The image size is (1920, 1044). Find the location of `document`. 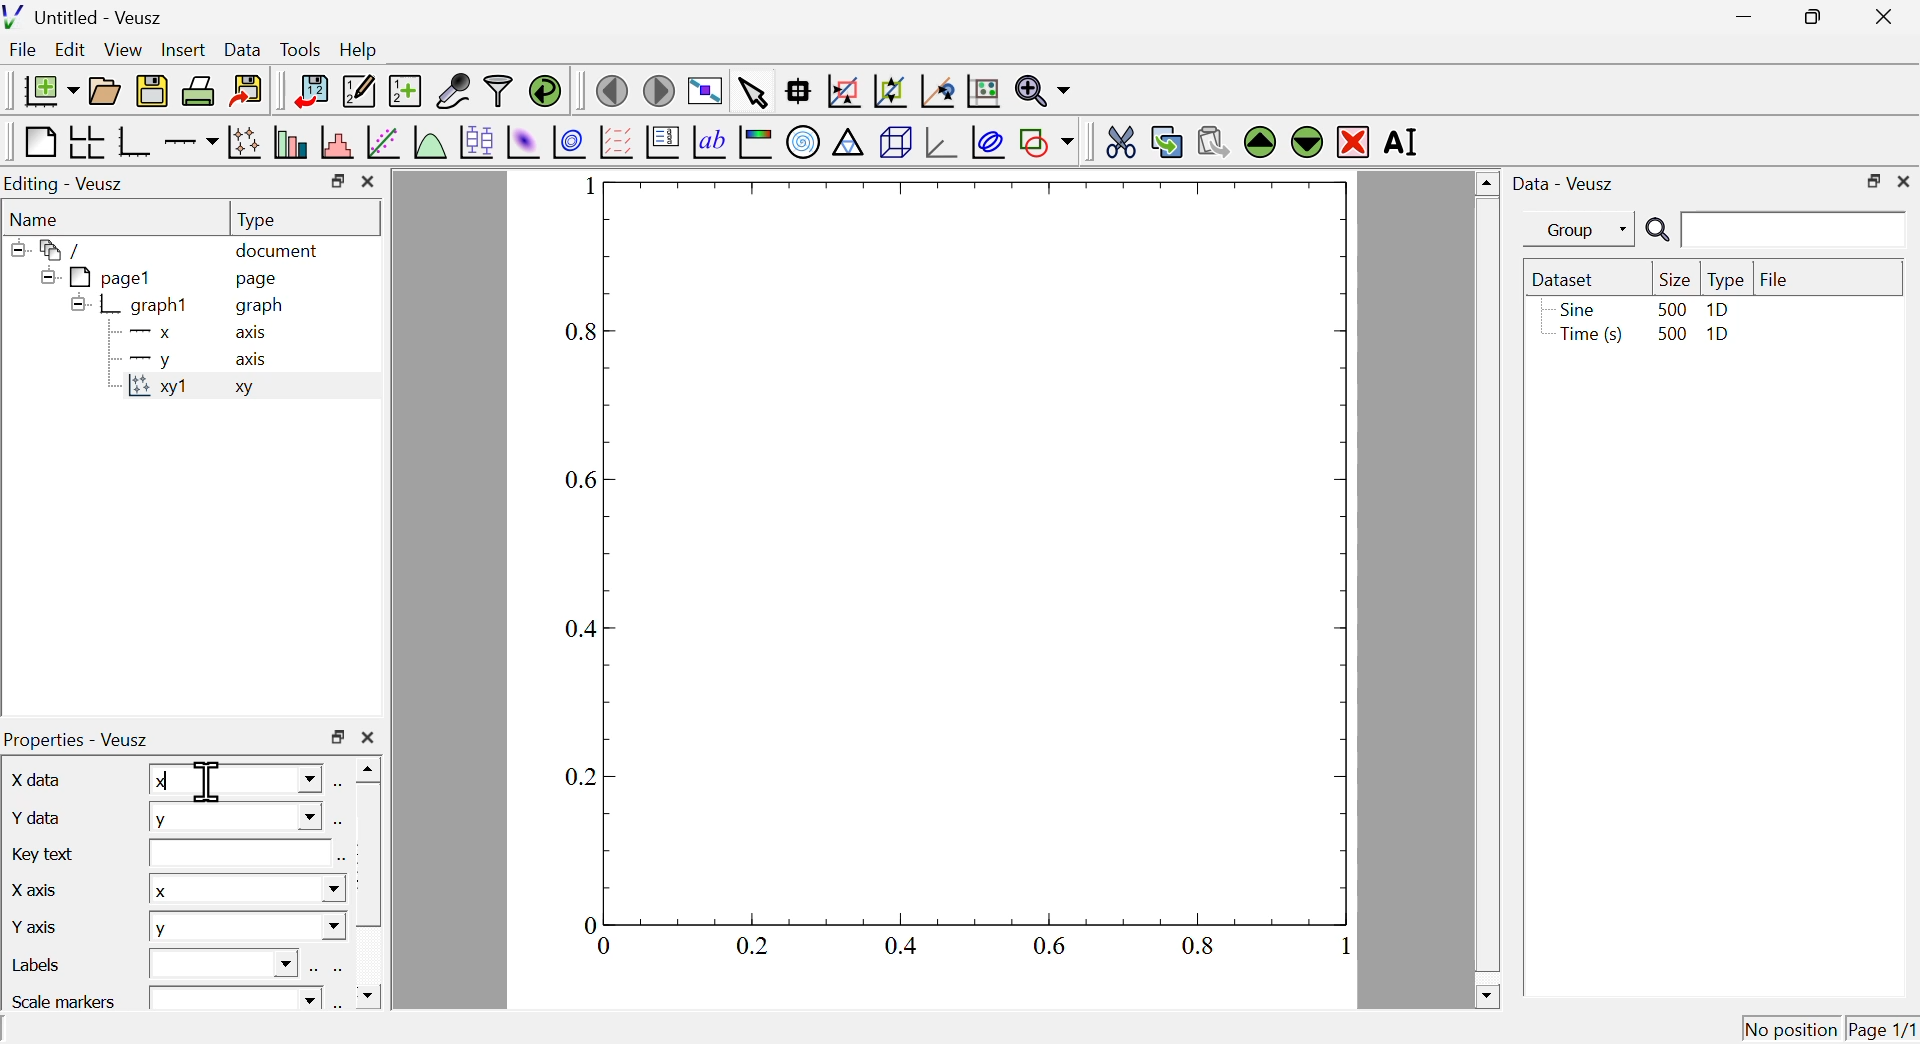

document is located at coordinates (279, 252).